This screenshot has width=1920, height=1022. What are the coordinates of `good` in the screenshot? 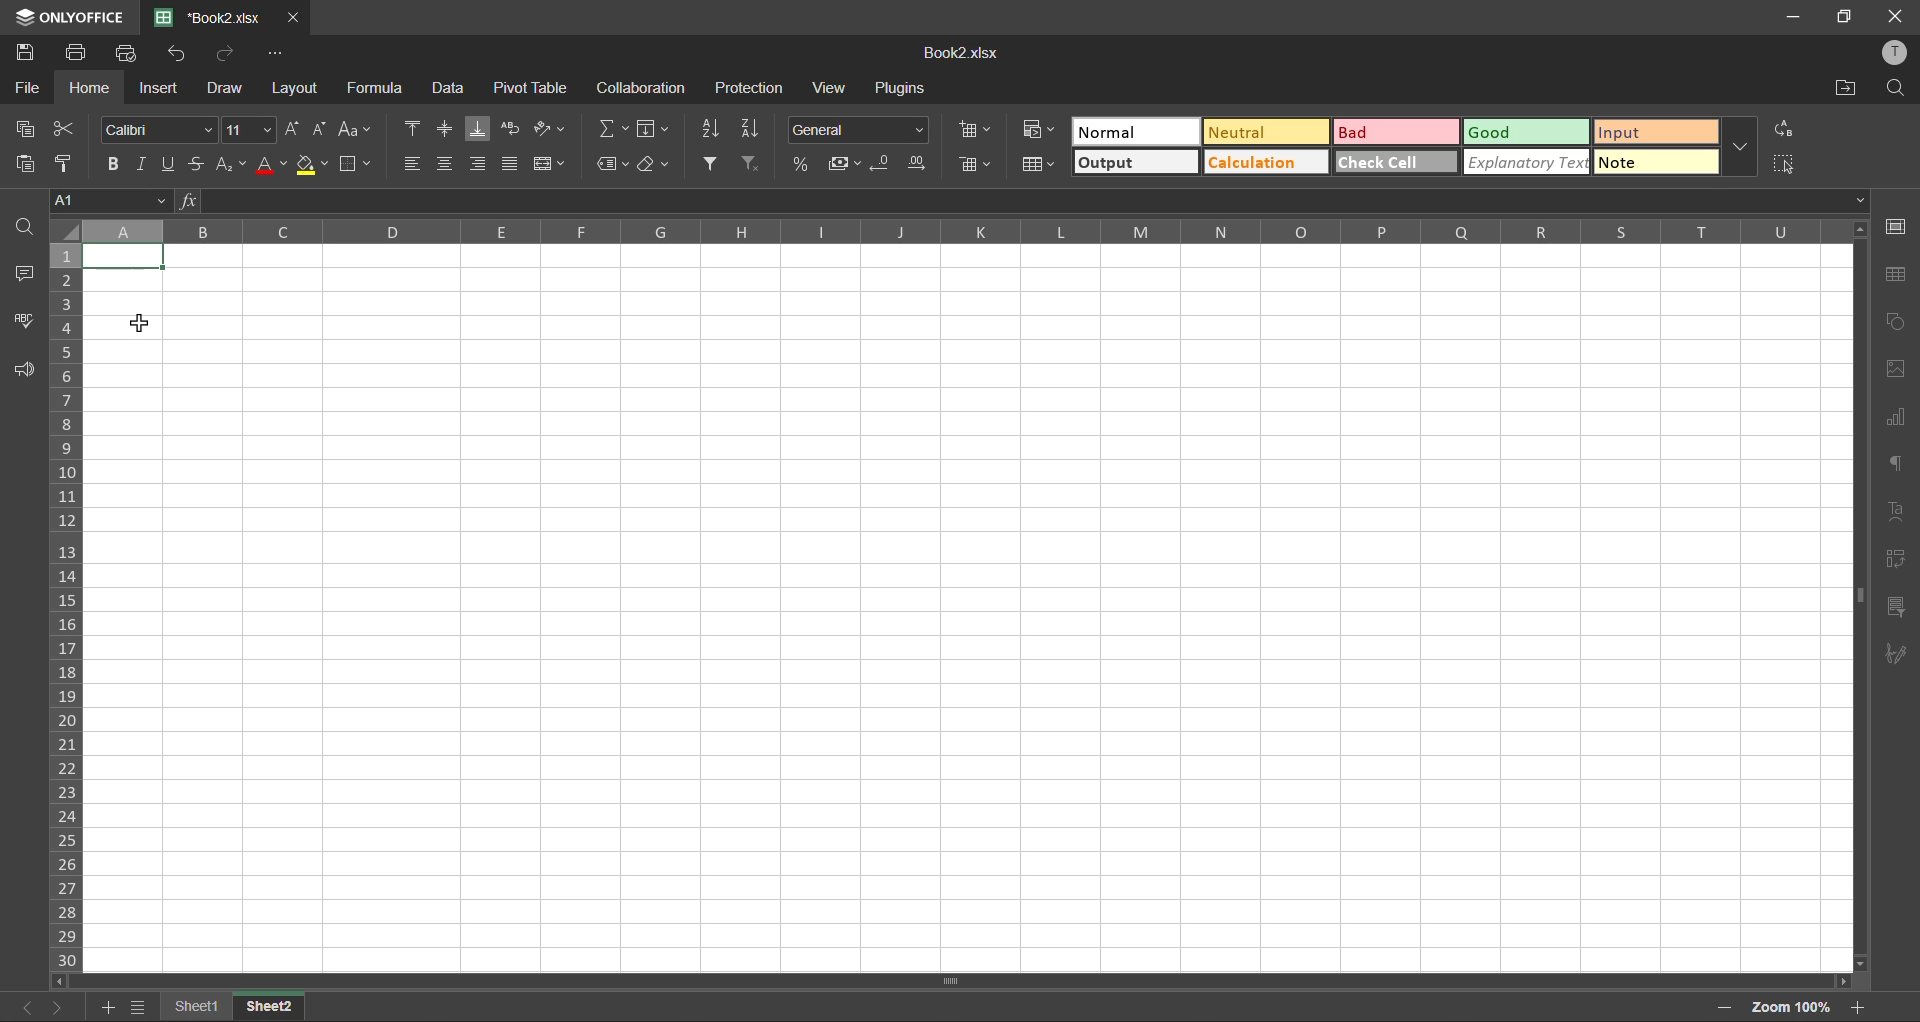 It's located at (1527, 133).